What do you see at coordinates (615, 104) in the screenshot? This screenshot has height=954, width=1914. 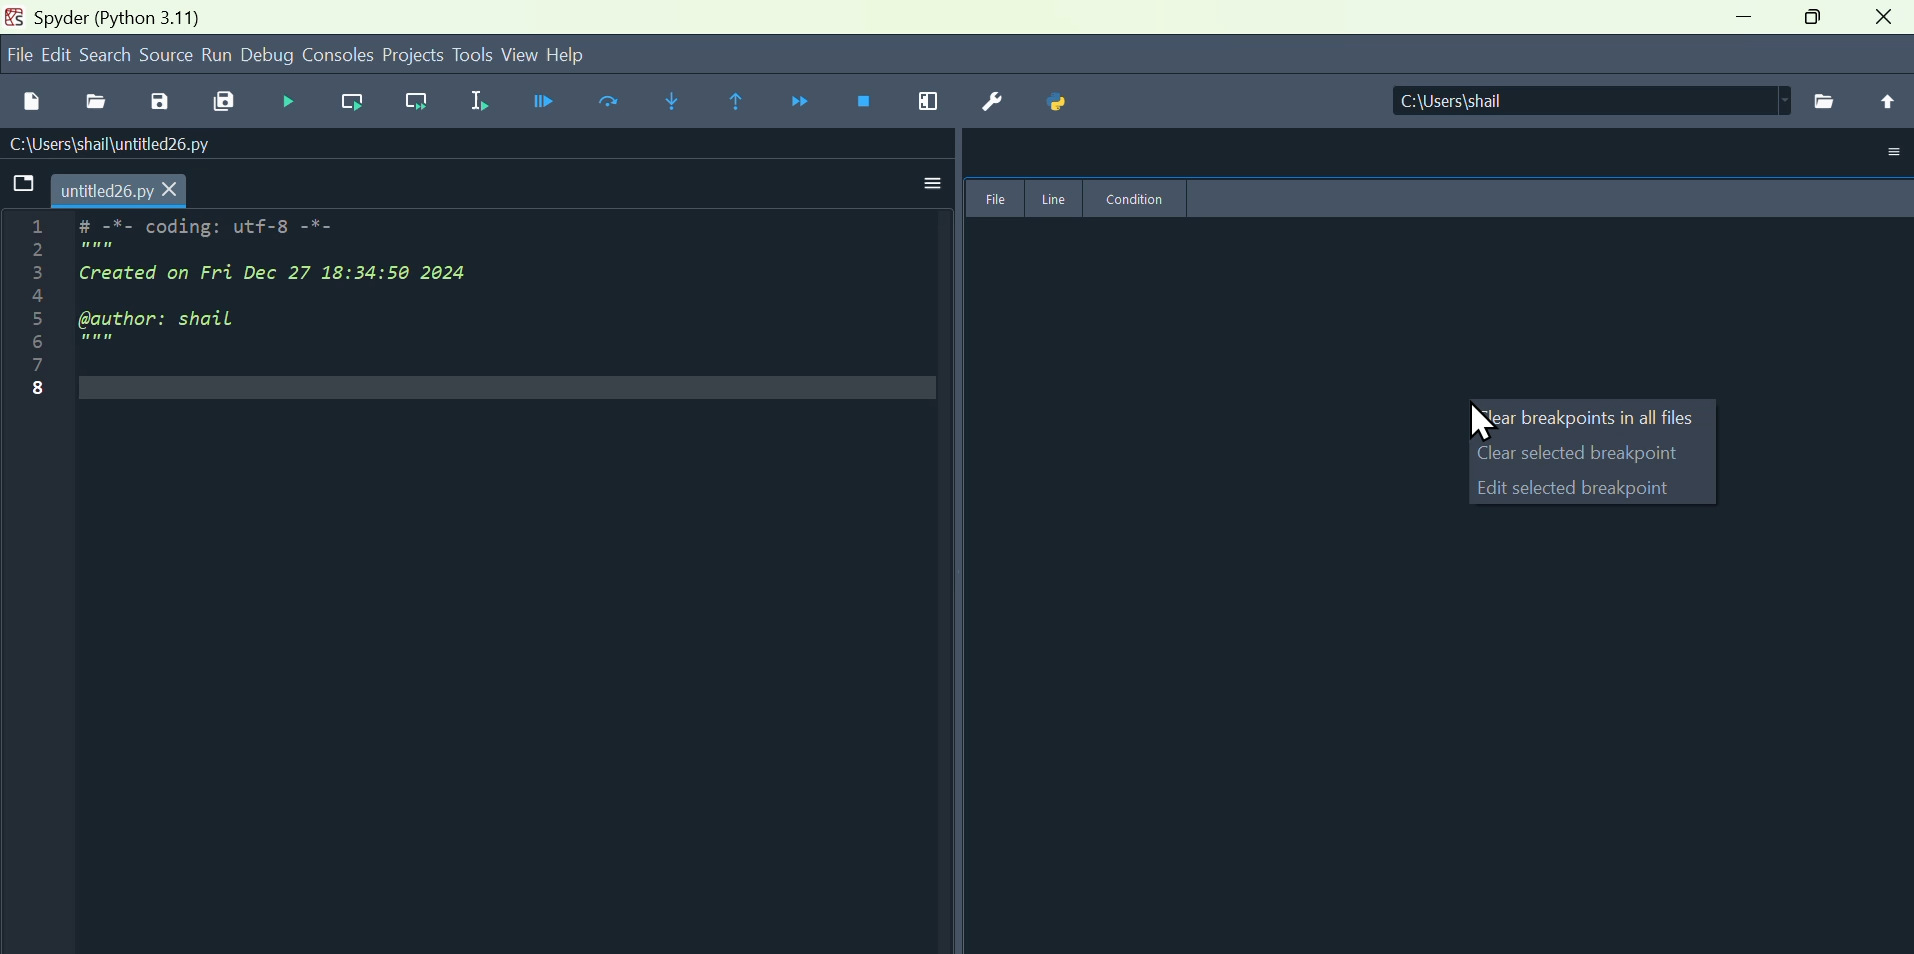 I see `Run current line` at bounding box center [615, 104].